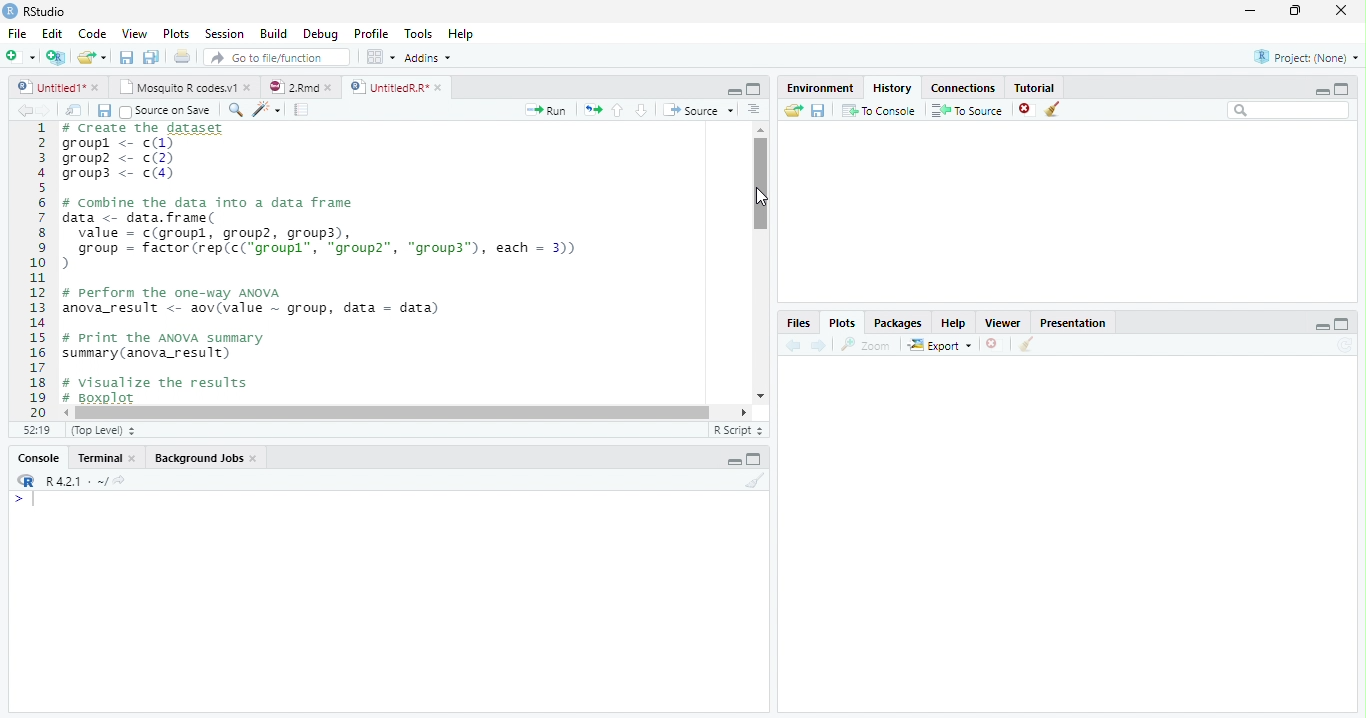  I want to click on Presentation, so click(1081, 321).